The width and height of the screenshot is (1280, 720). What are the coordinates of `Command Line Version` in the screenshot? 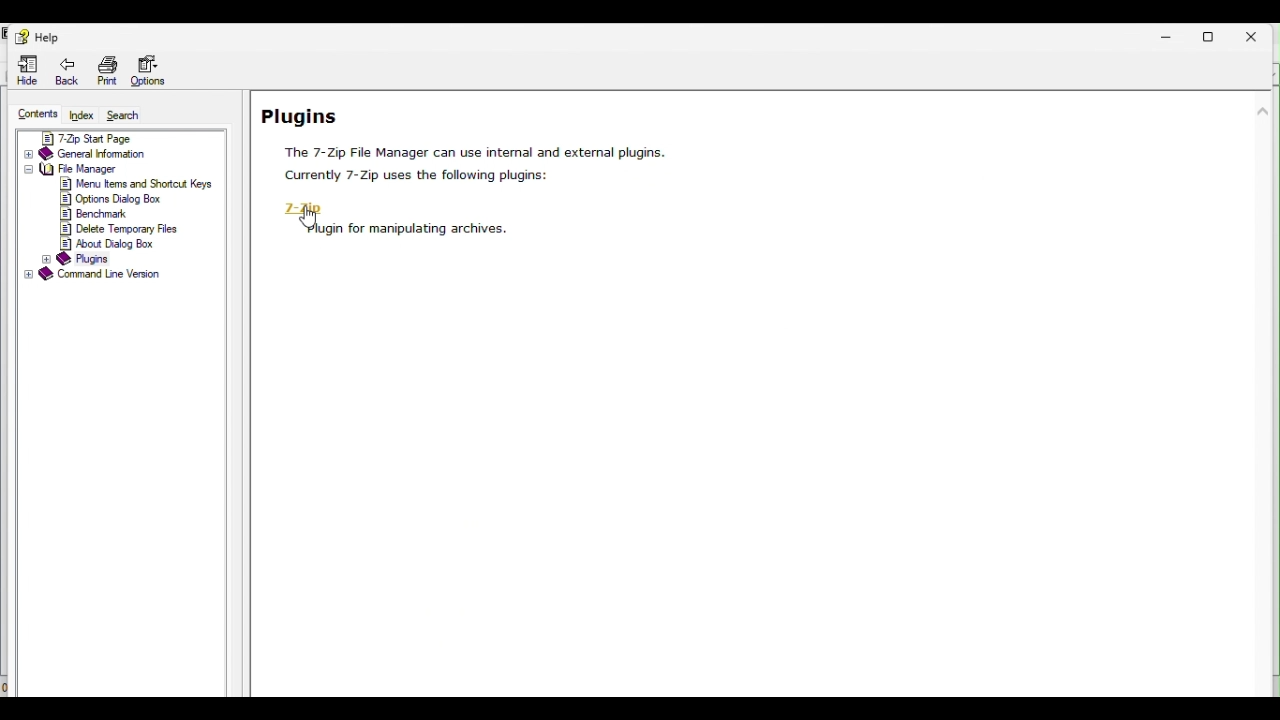 It's located at (94, 276).